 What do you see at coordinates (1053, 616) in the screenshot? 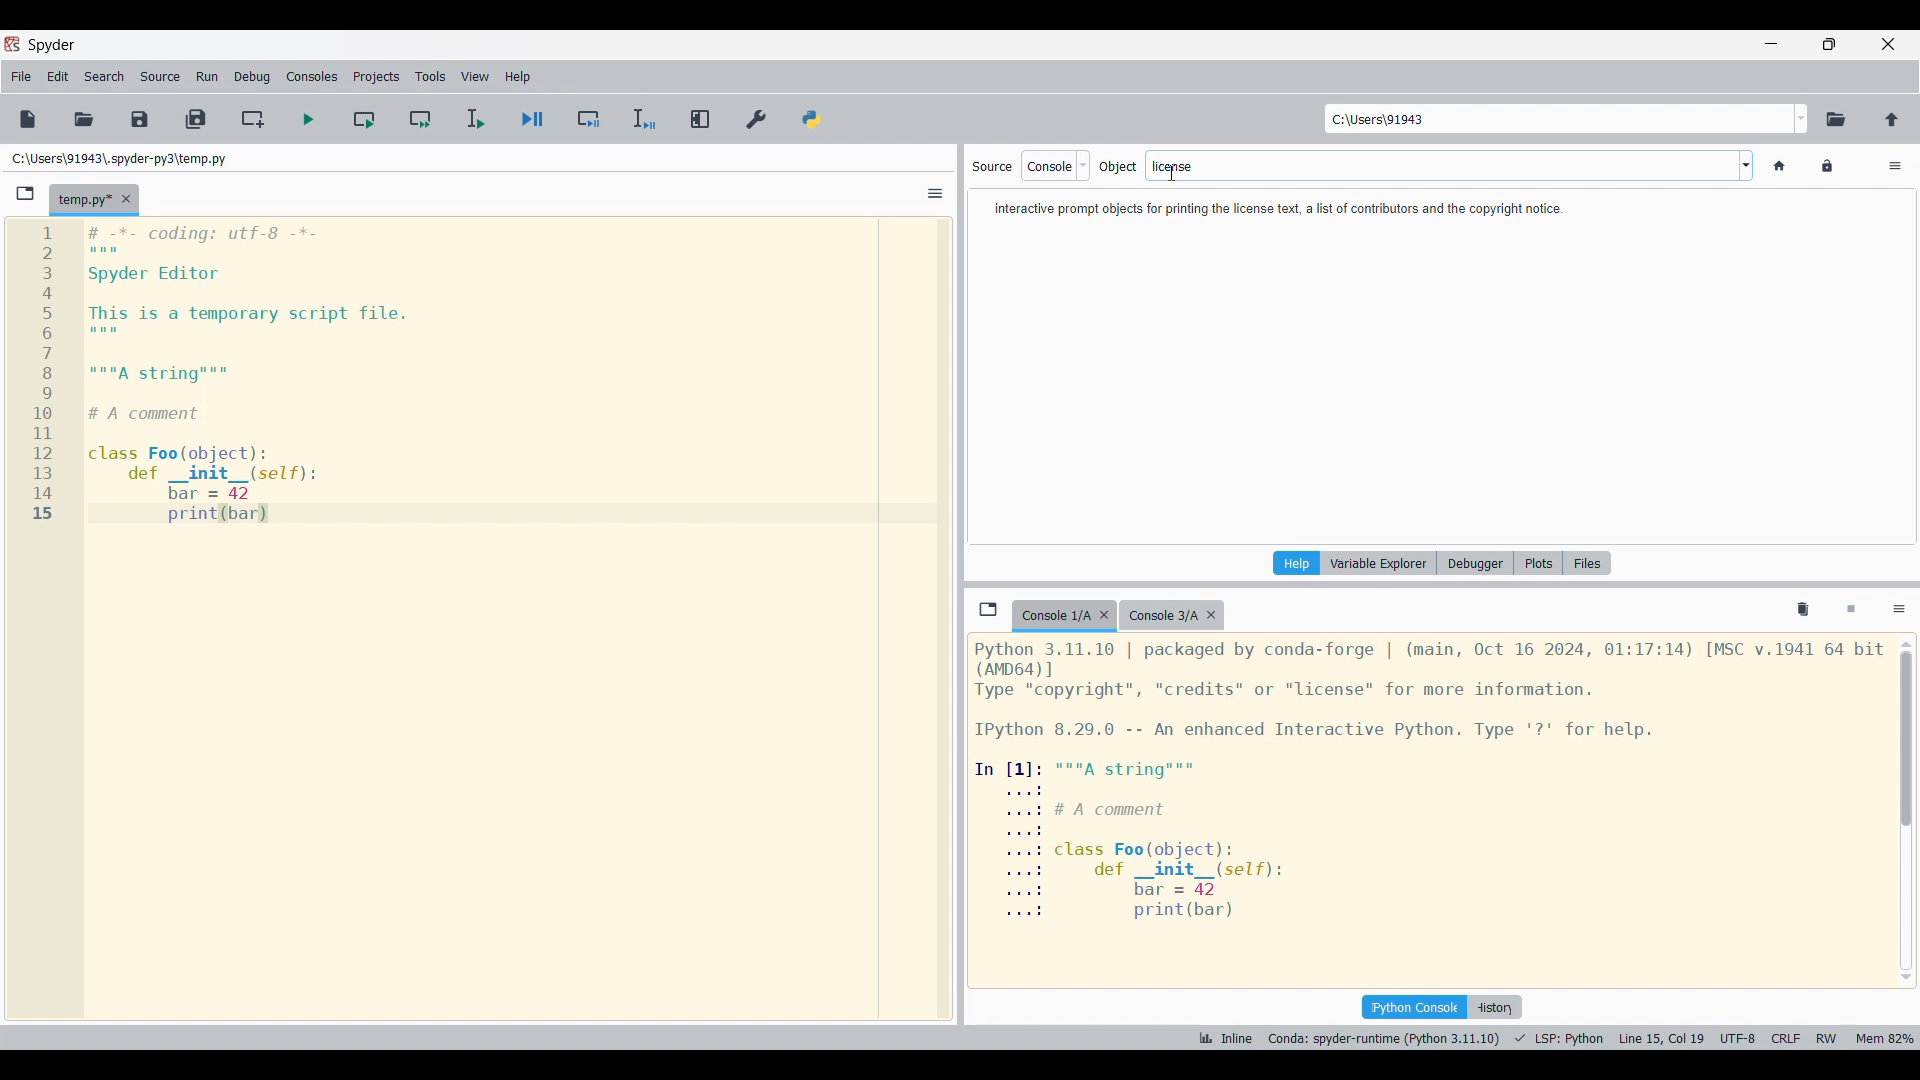
I see `Current tab highlighted` at bounding box center [1053, 616].